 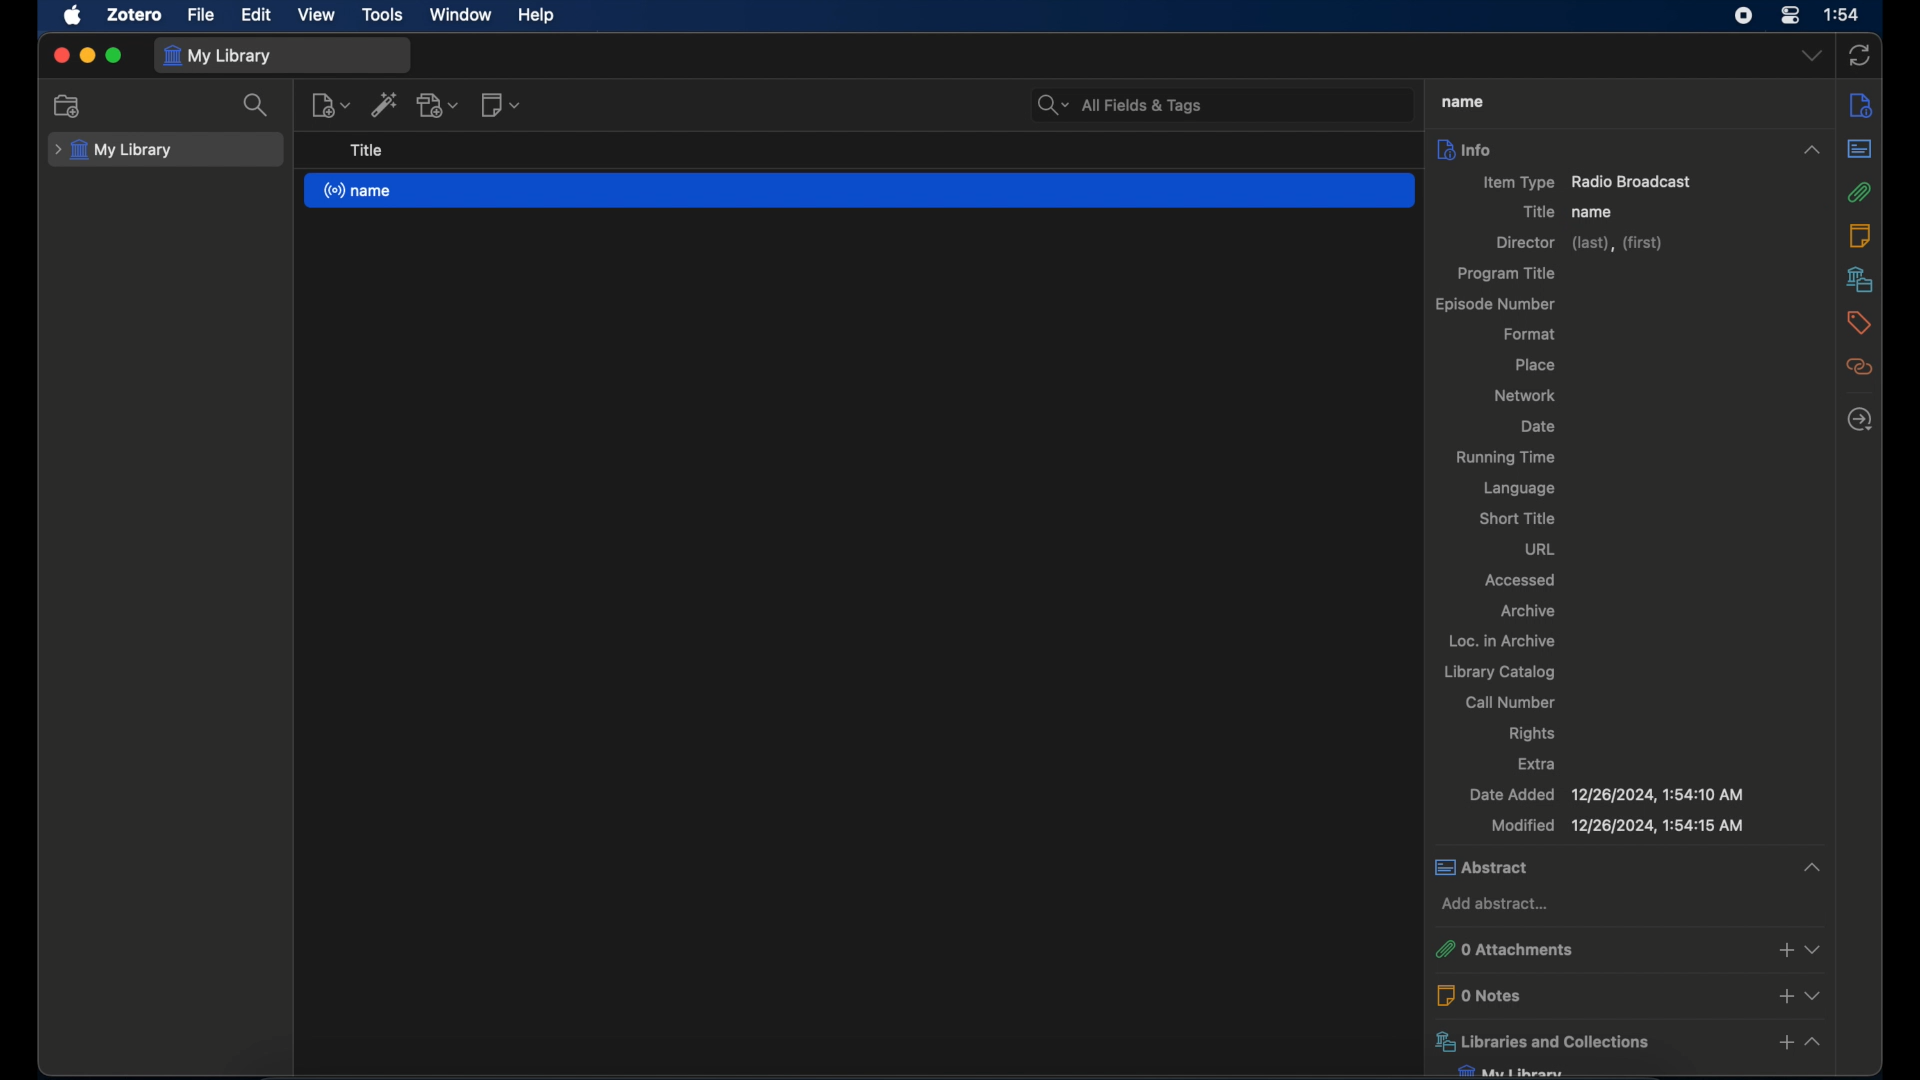 I want to click on close, so click(x=60, y=55).